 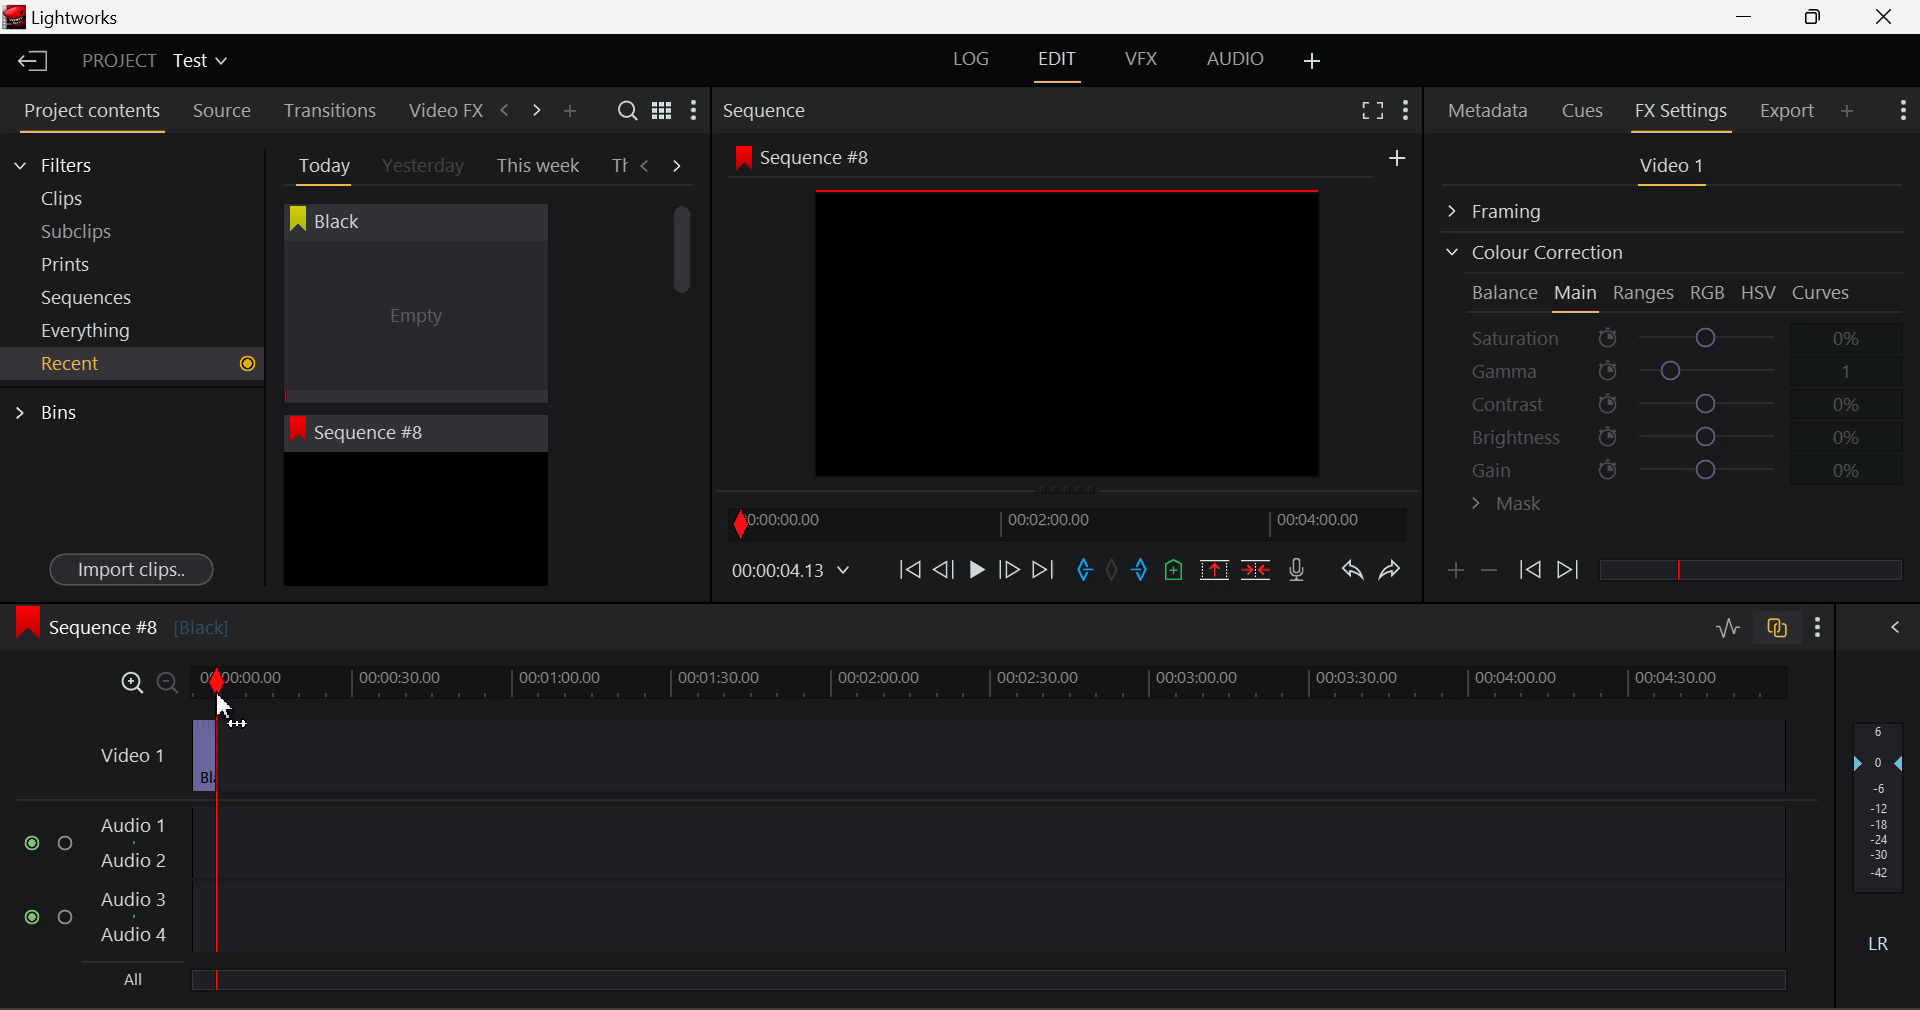 What do you see at coordinates (1676, 371) in the screenshot?
I see `Gamma` at bounding box center [1676, 371].